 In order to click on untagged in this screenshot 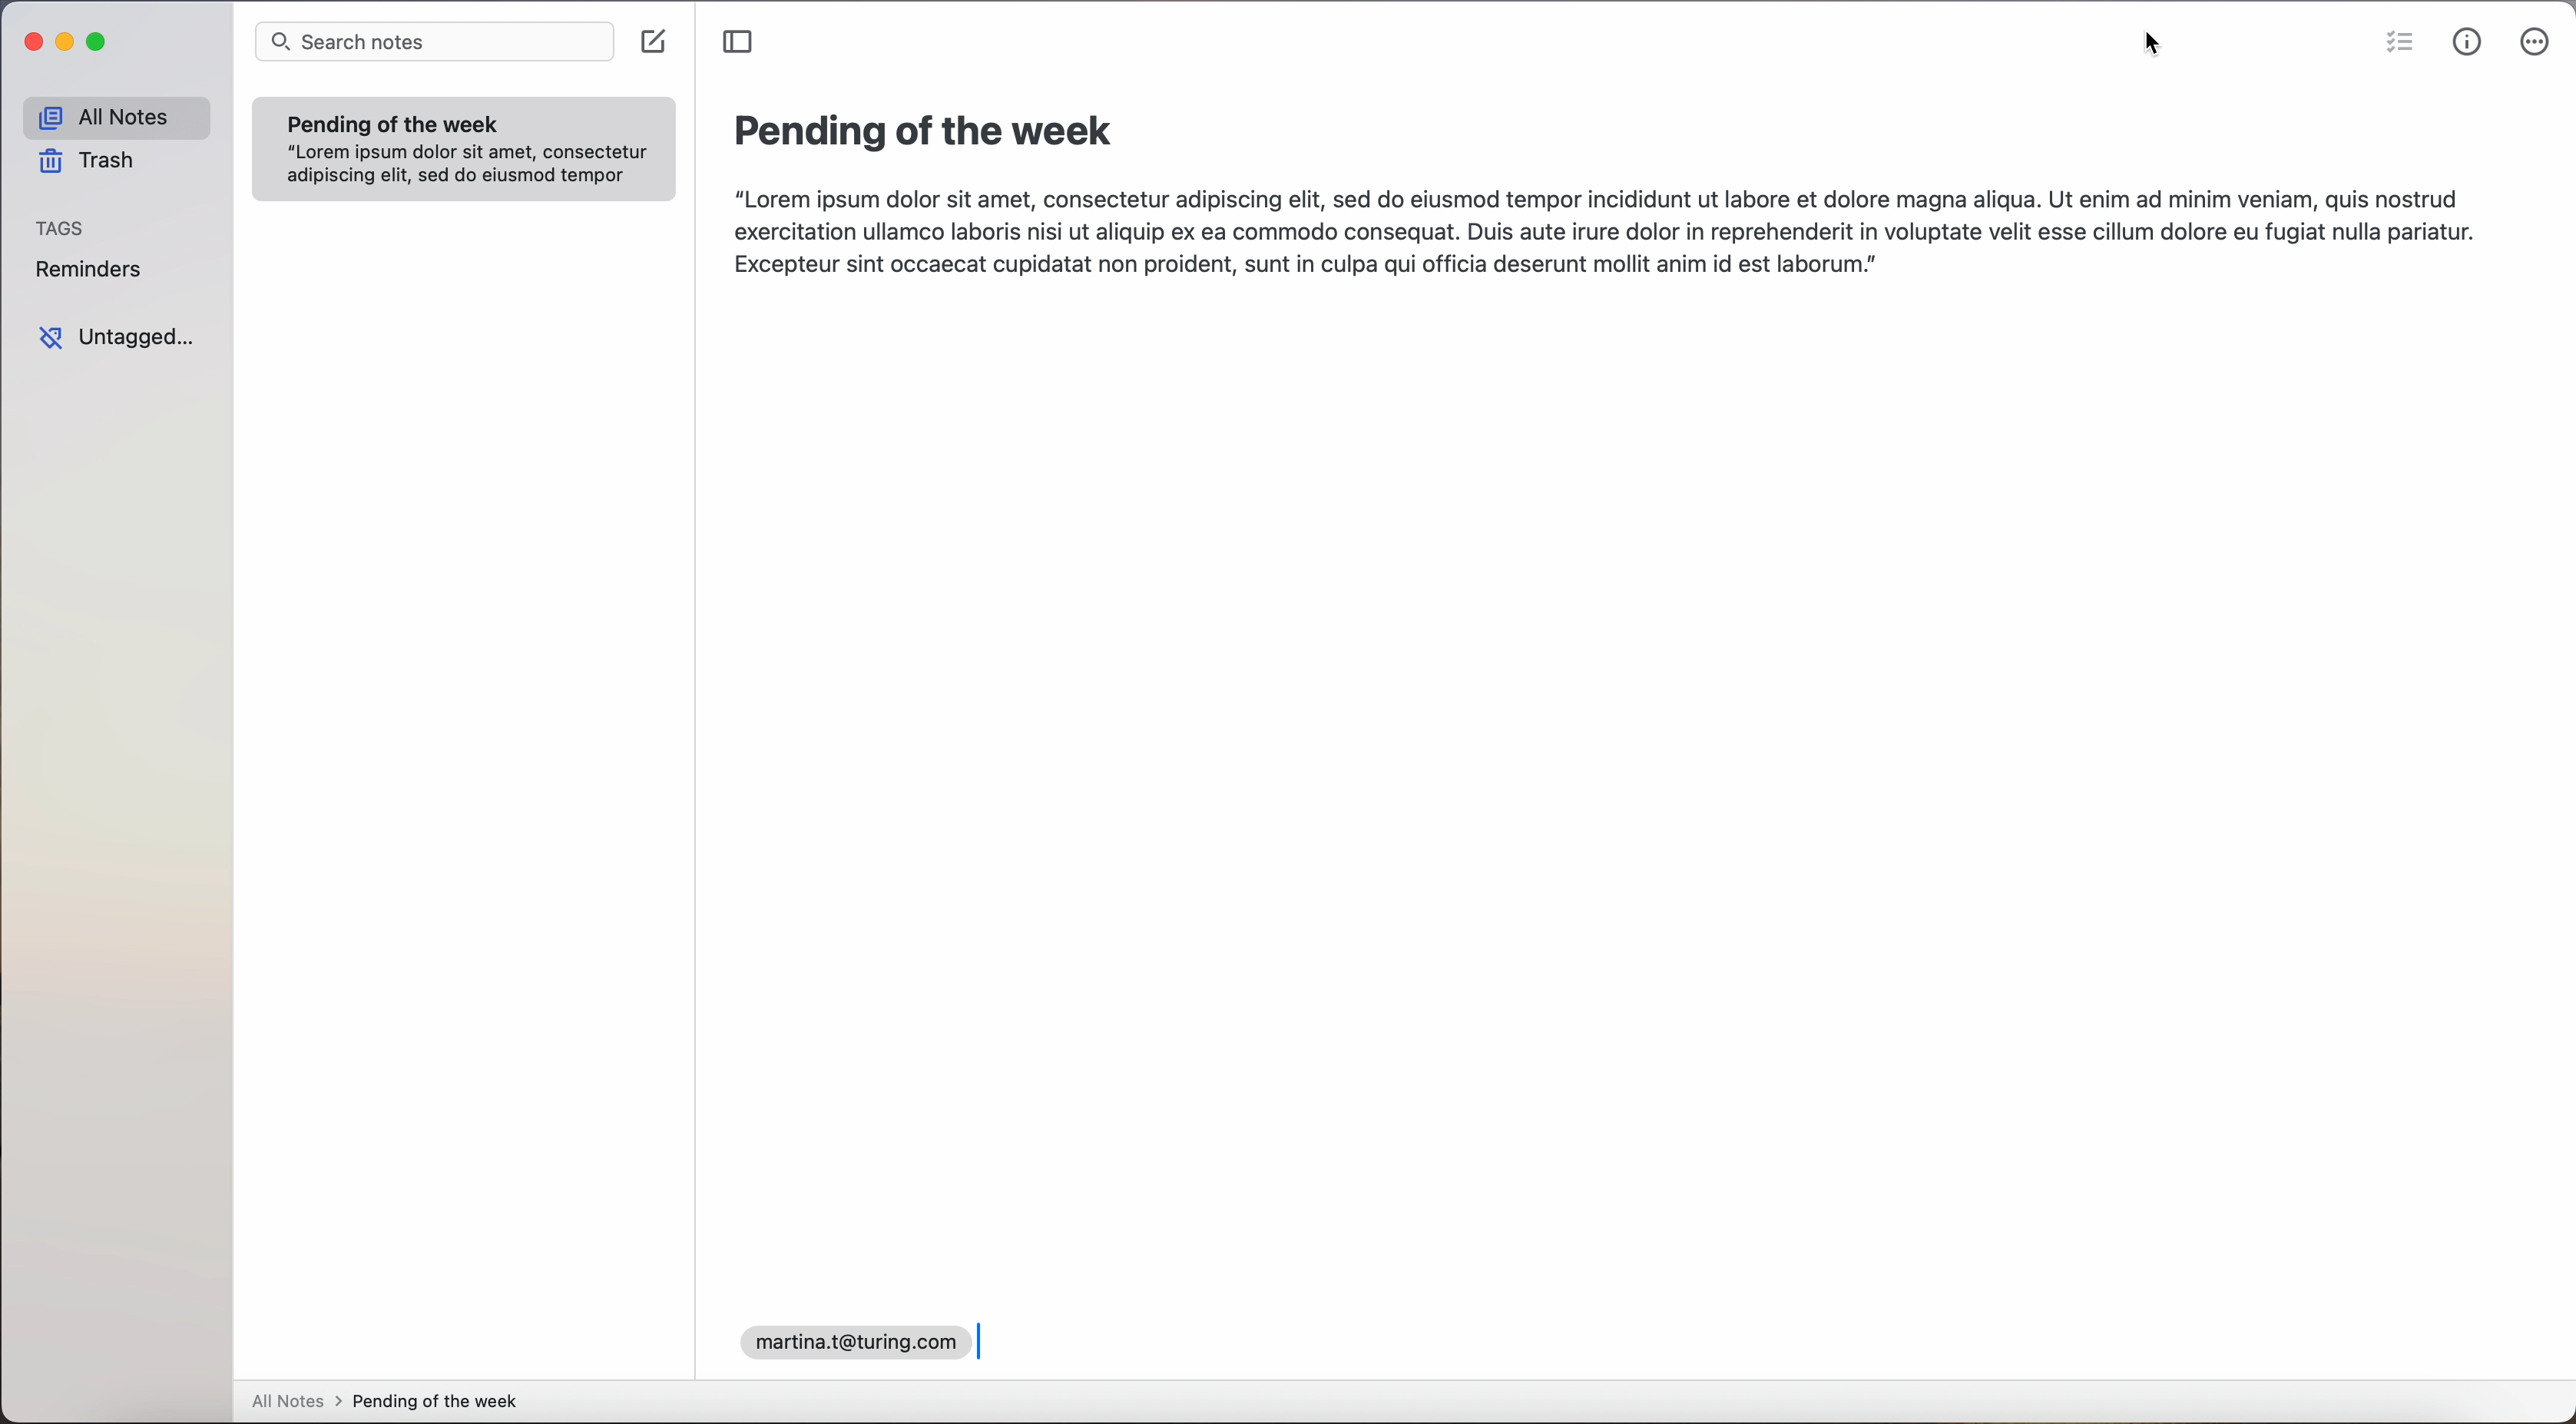, I will do `click(121, 340)`.